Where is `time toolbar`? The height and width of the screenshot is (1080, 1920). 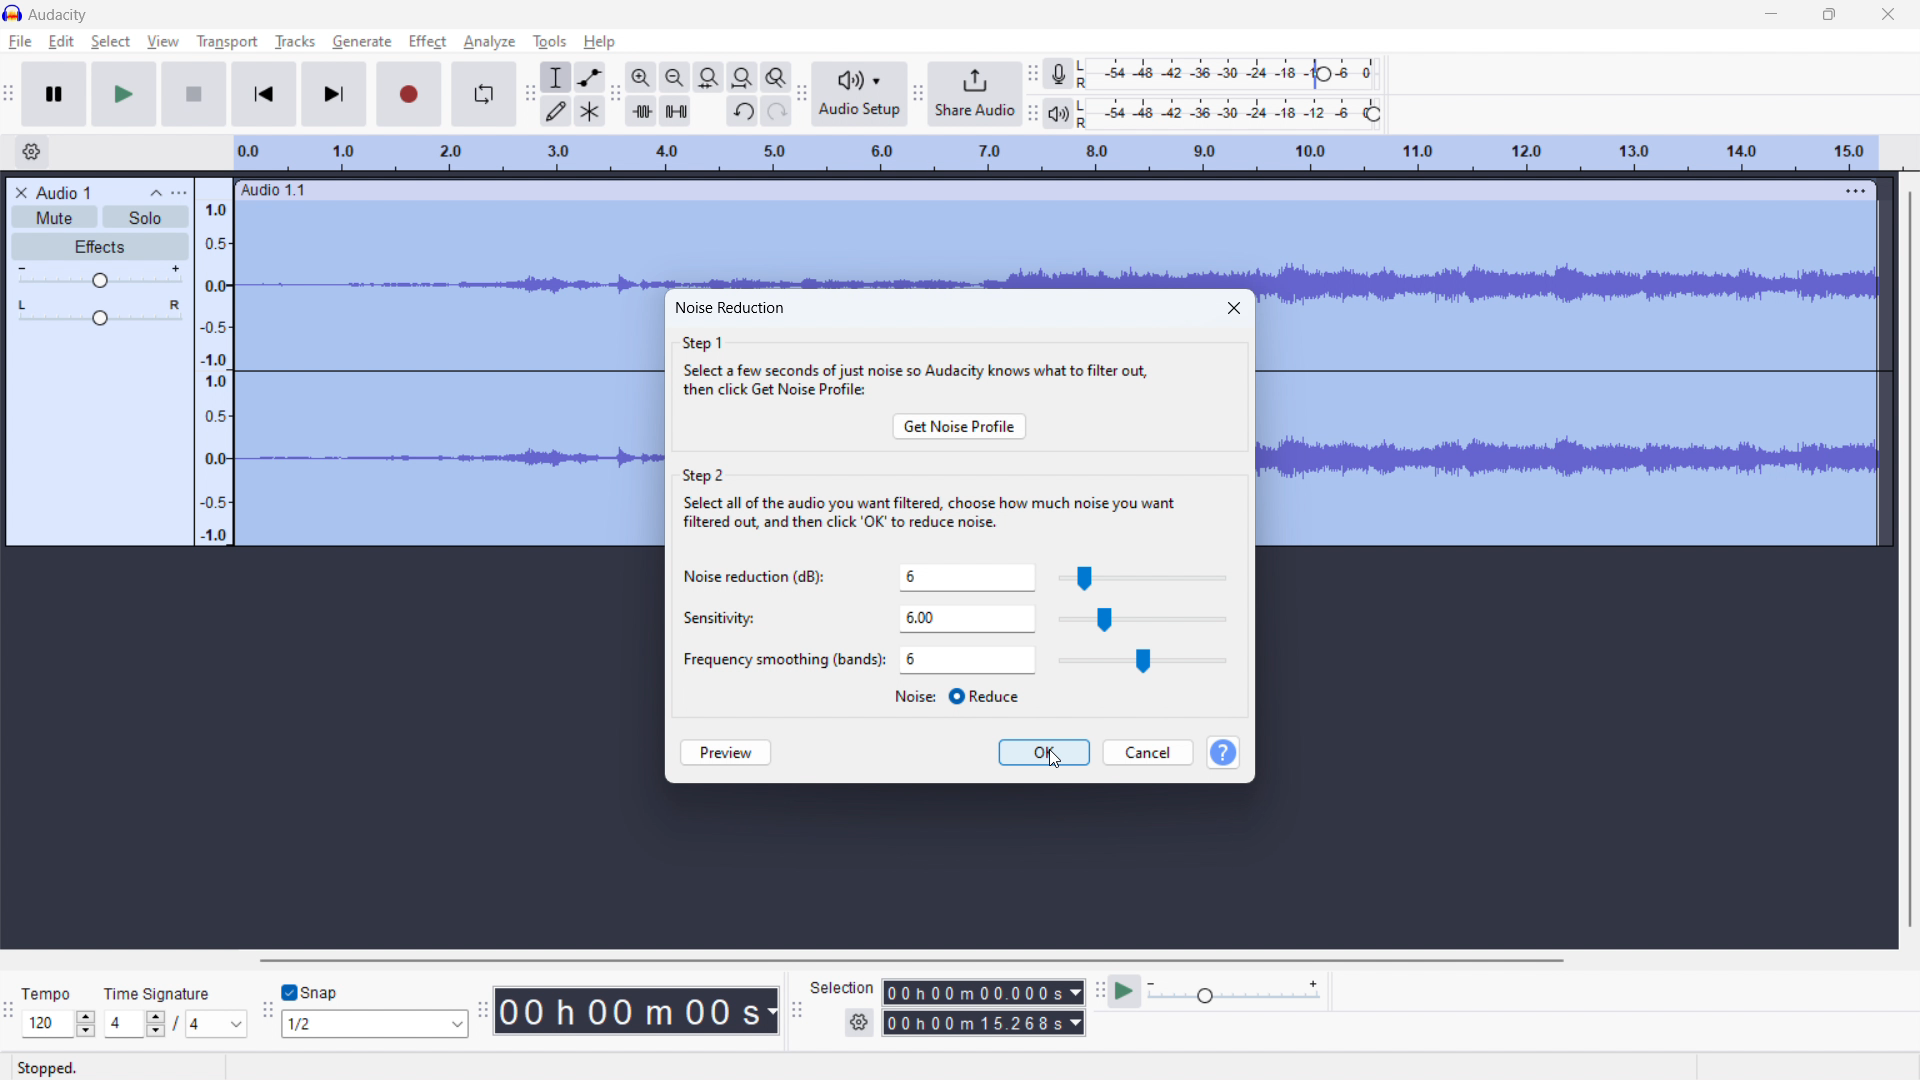
time toolbar is located at coordinates (483, 1007).